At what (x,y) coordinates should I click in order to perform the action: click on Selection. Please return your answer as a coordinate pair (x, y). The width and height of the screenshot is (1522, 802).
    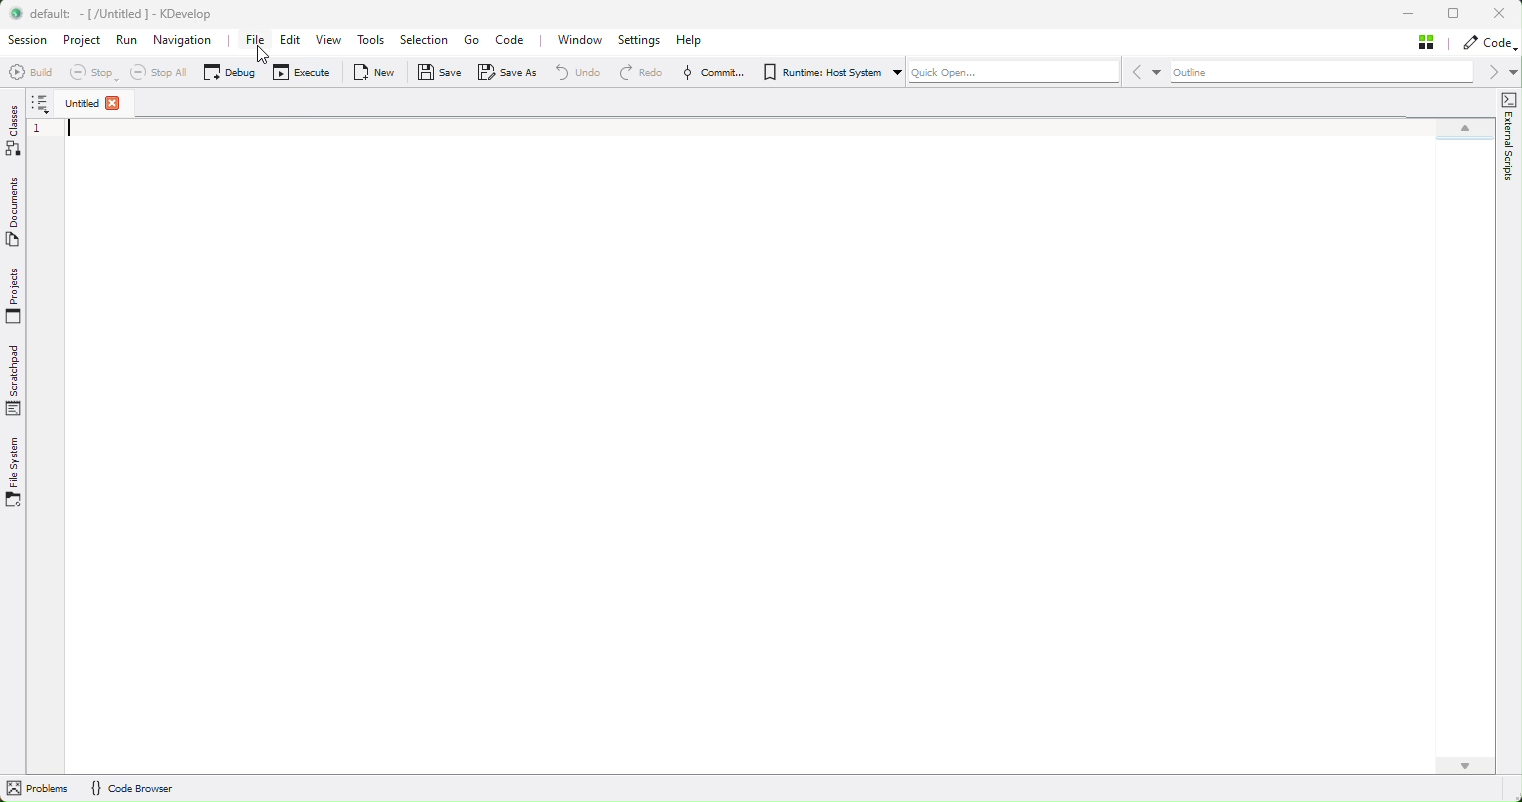
    Looking at the image, I should click on (424, 38).